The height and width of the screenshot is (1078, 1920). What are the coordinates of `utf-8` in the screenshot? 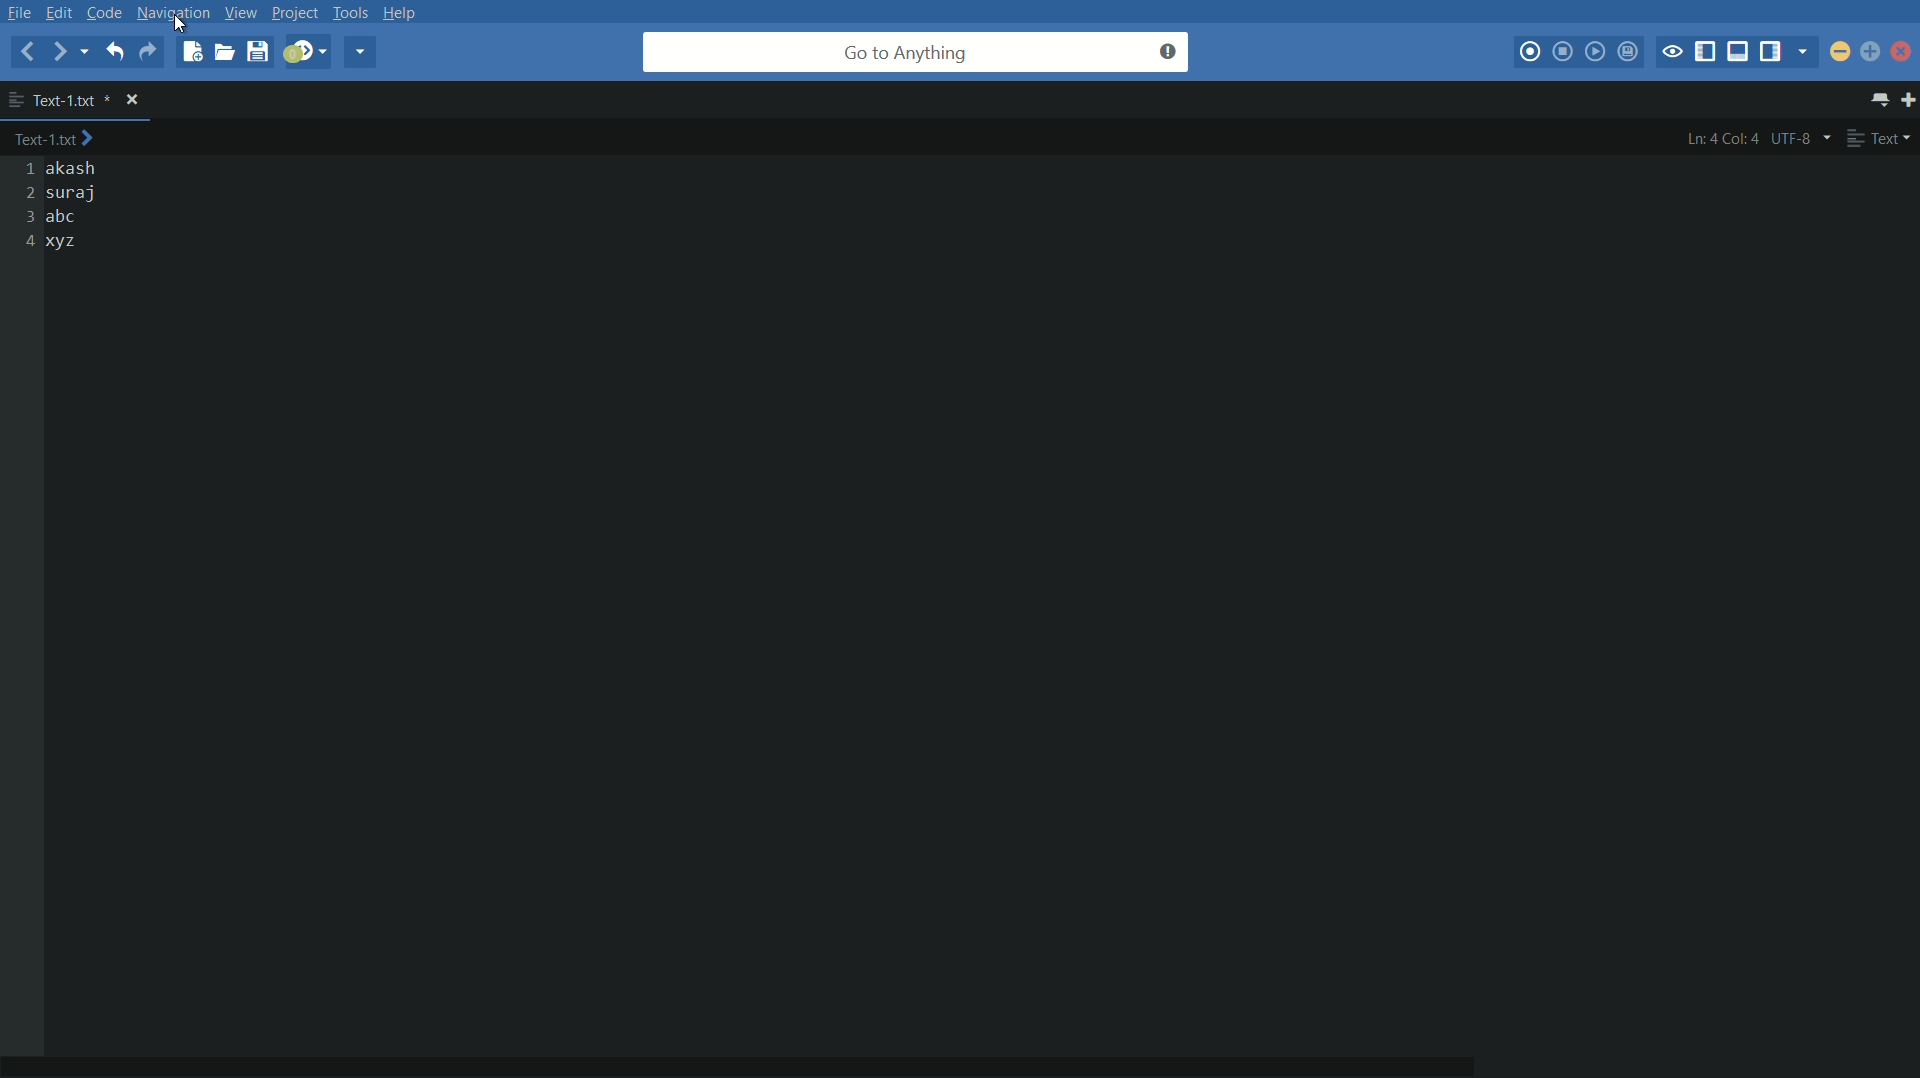 It's located at (1801, 138).